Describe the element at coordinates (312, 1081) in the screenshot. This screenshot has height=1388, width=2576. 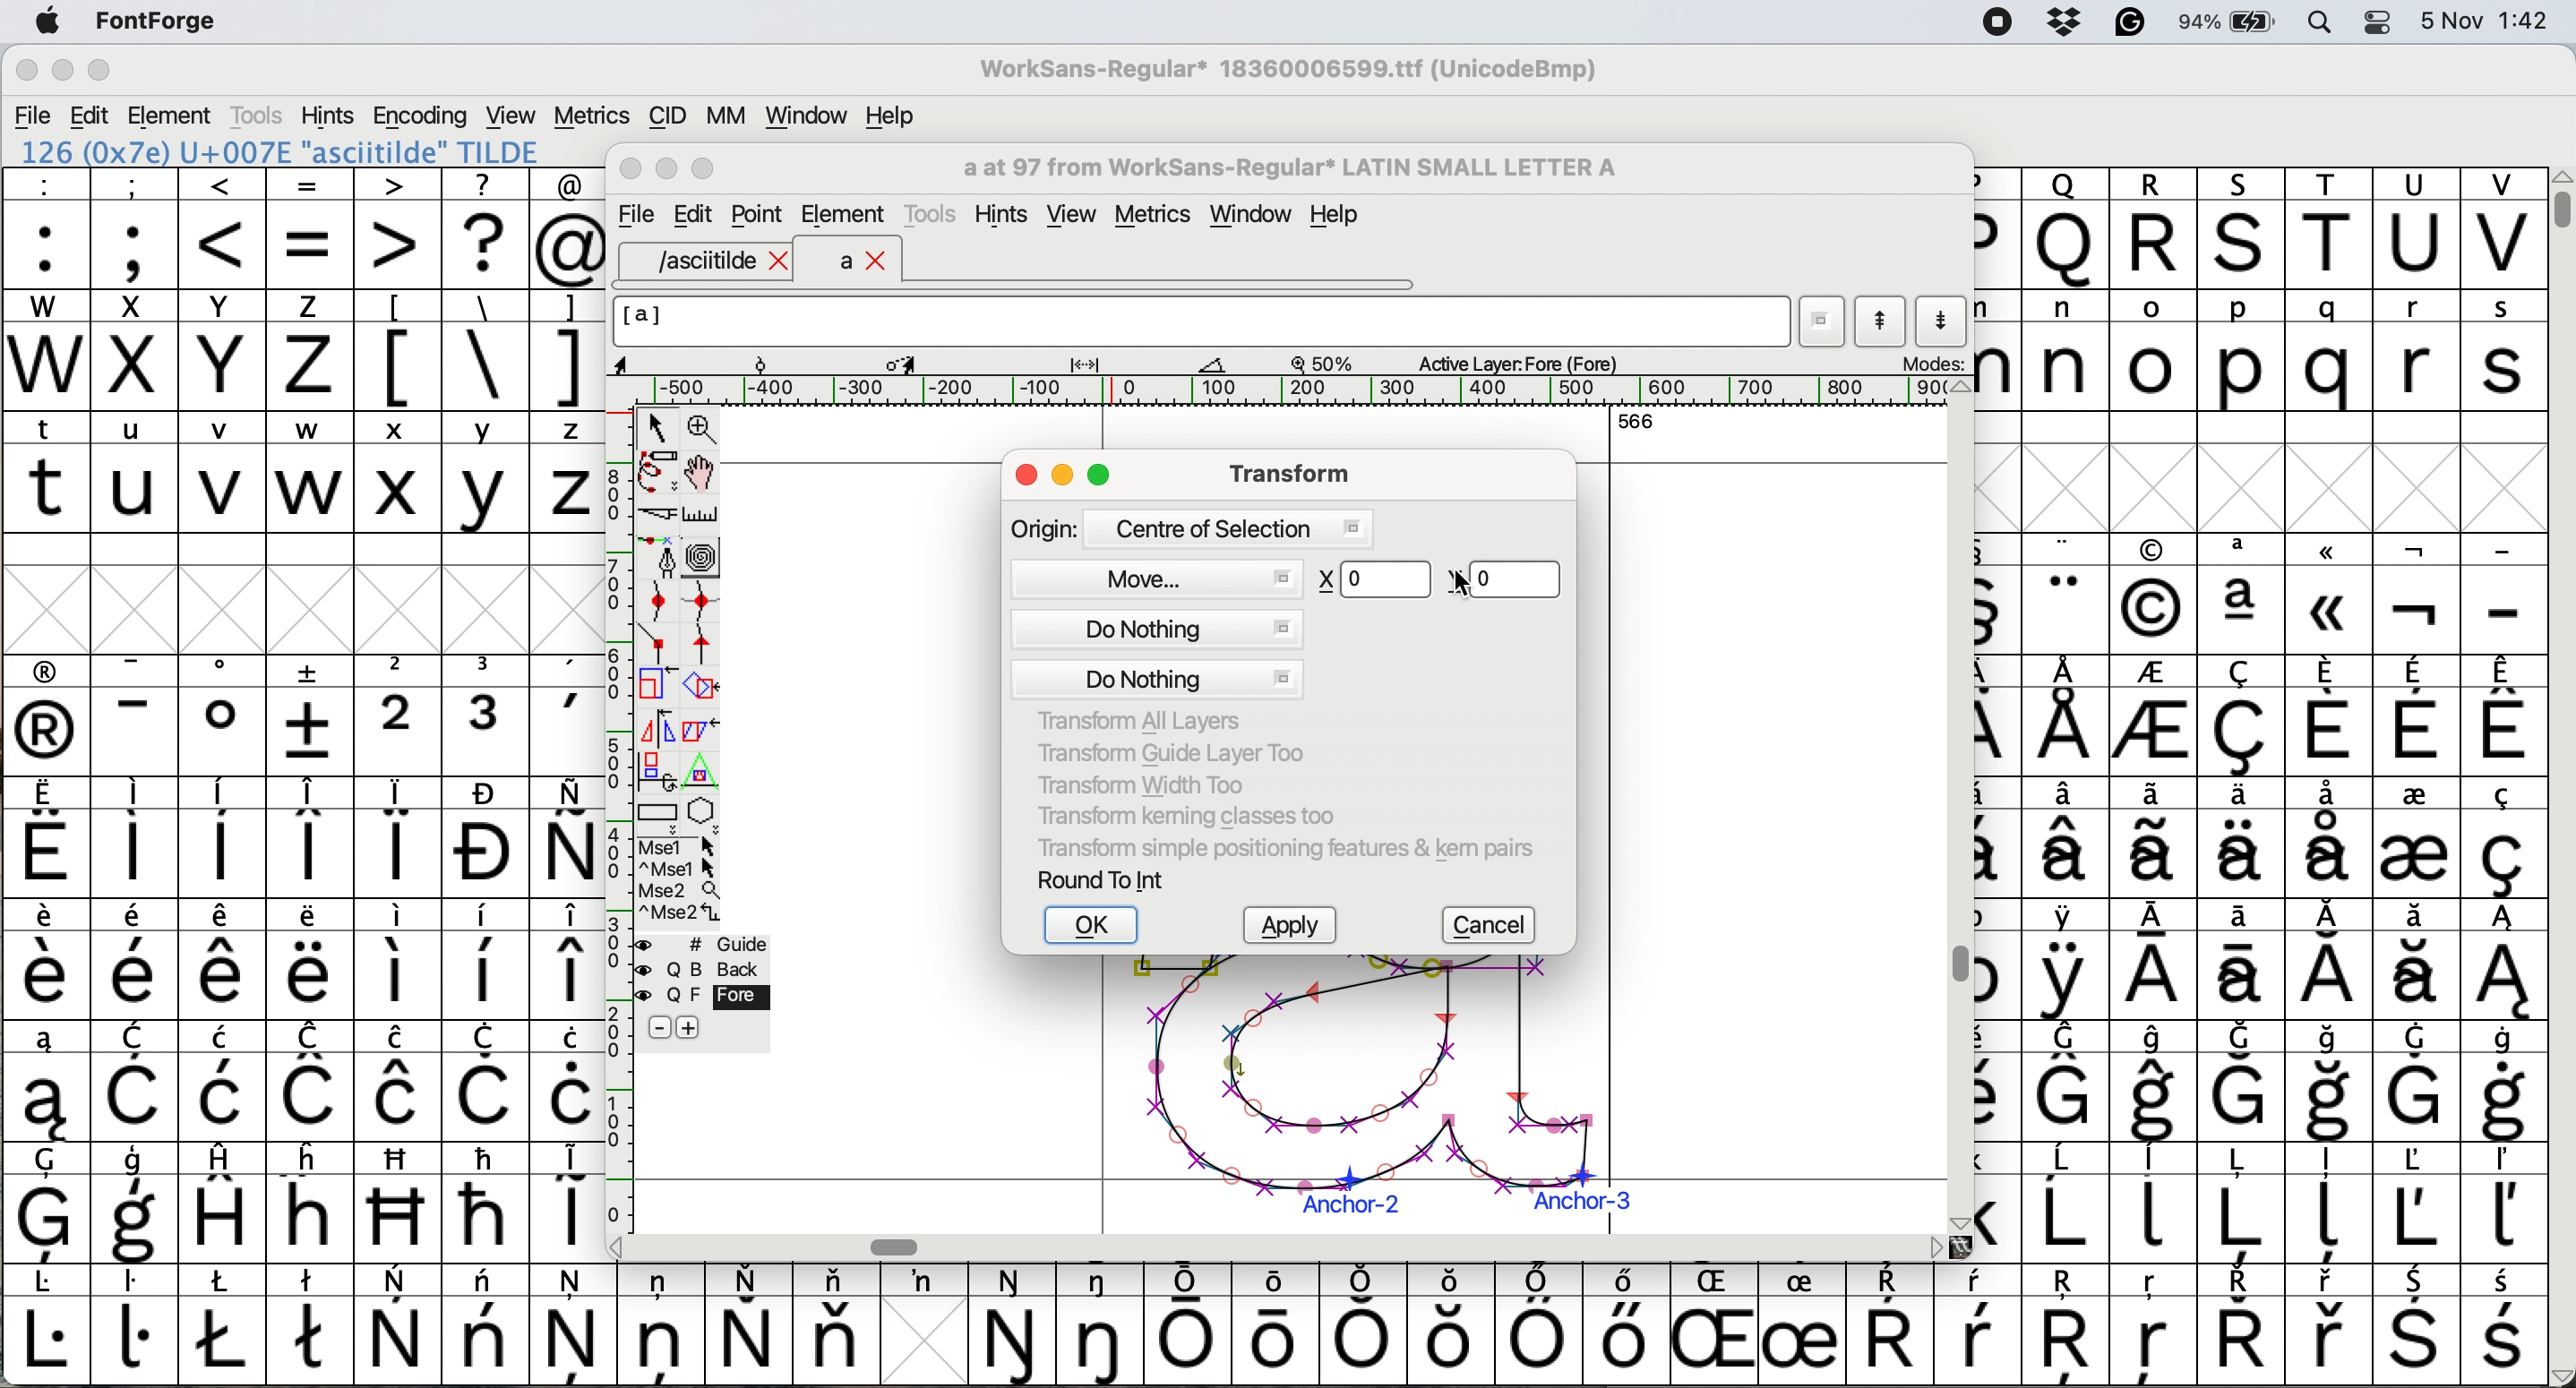
I see `symbol` at that location.